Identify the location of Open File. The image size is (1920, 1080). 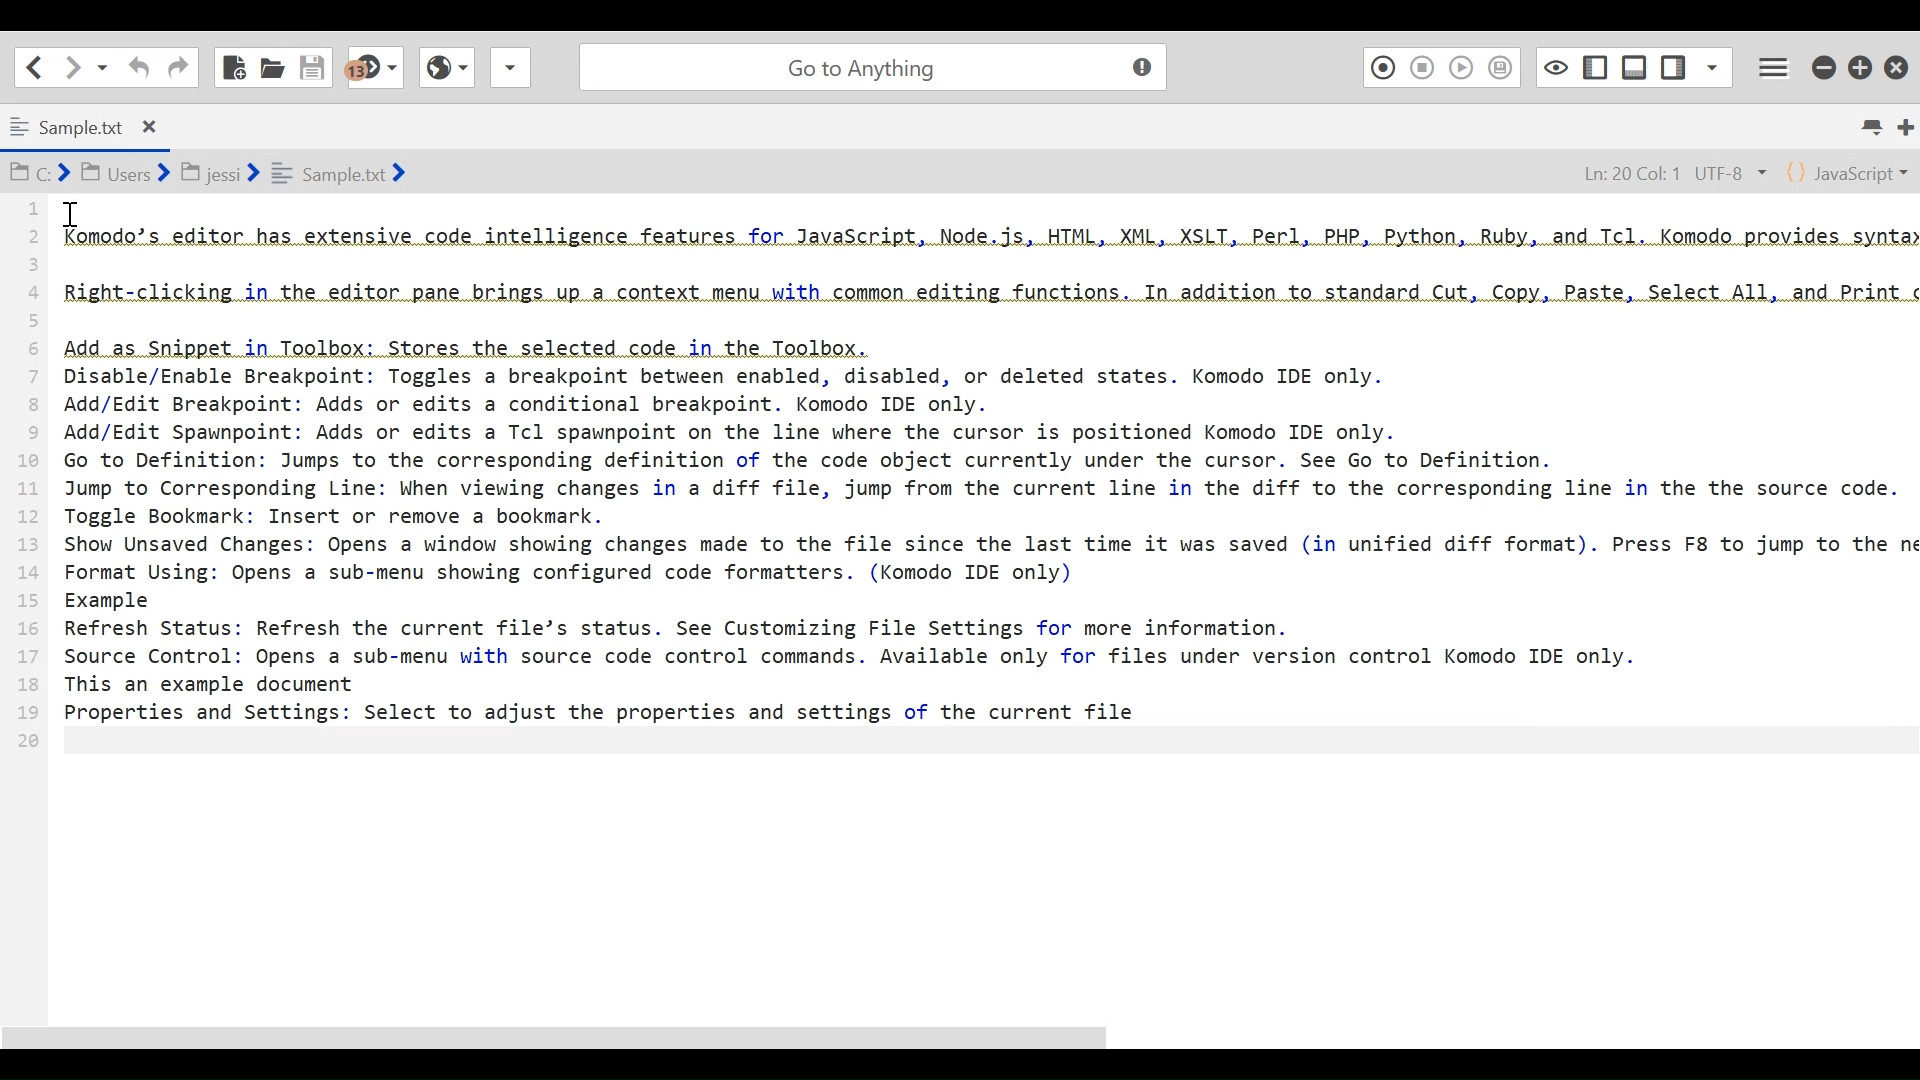
(272, 65).